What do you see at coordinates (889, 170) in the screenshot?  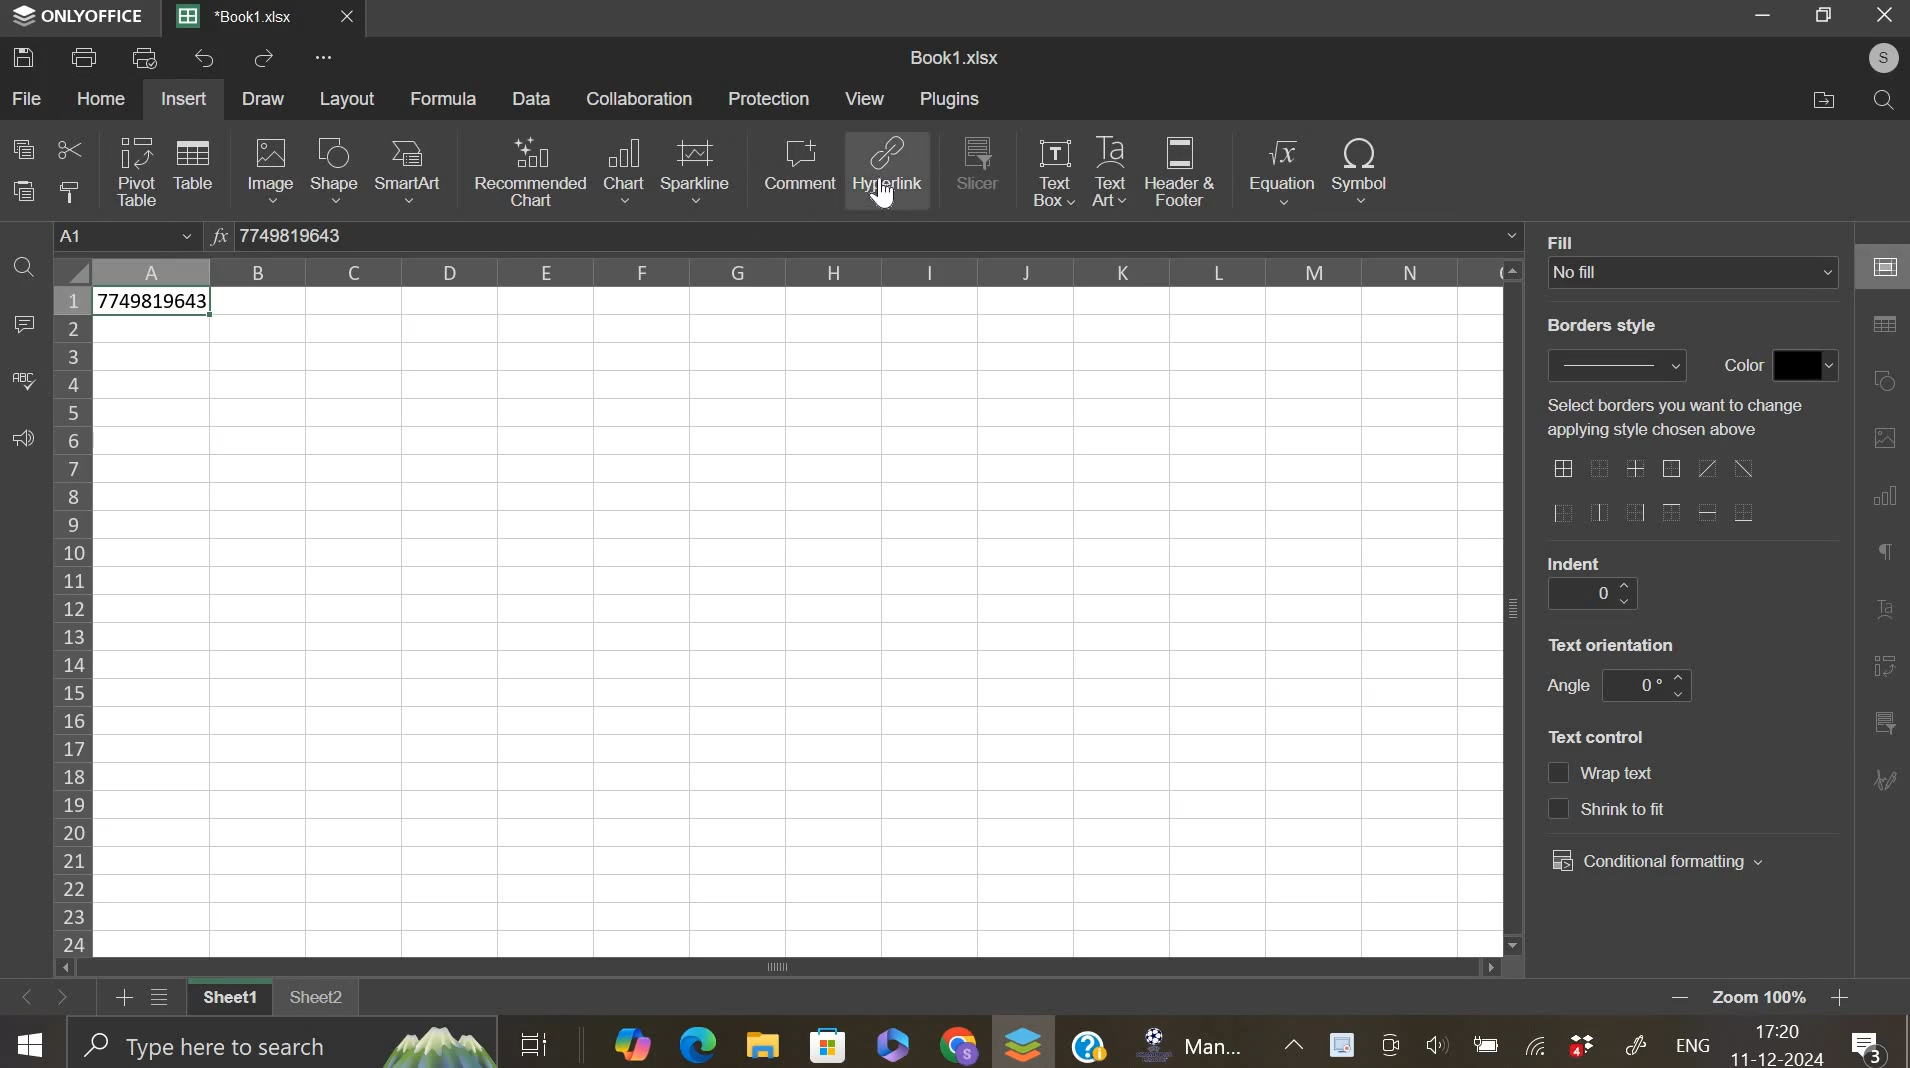 I see `hyperlink` at bounding box center [889, 170].